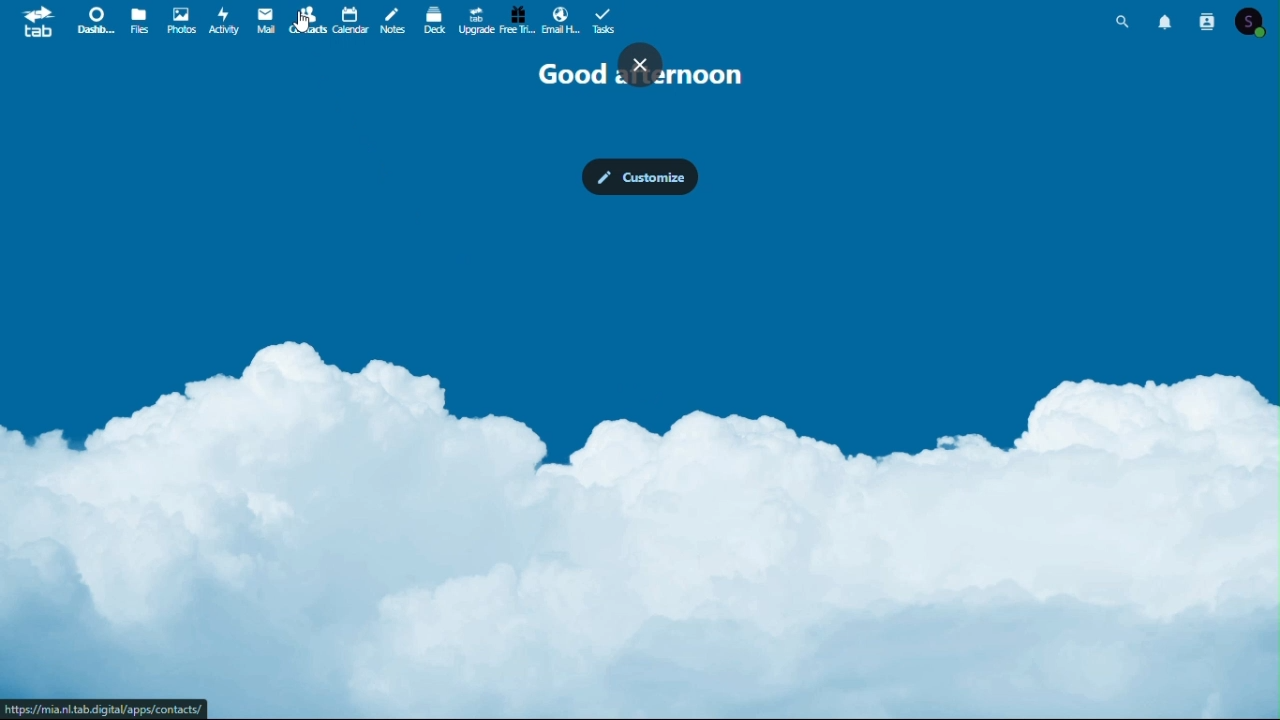  What do you see at coordinates (640, 178) in the screenshot?
I see `Customise` at bounding box center [640, 178].